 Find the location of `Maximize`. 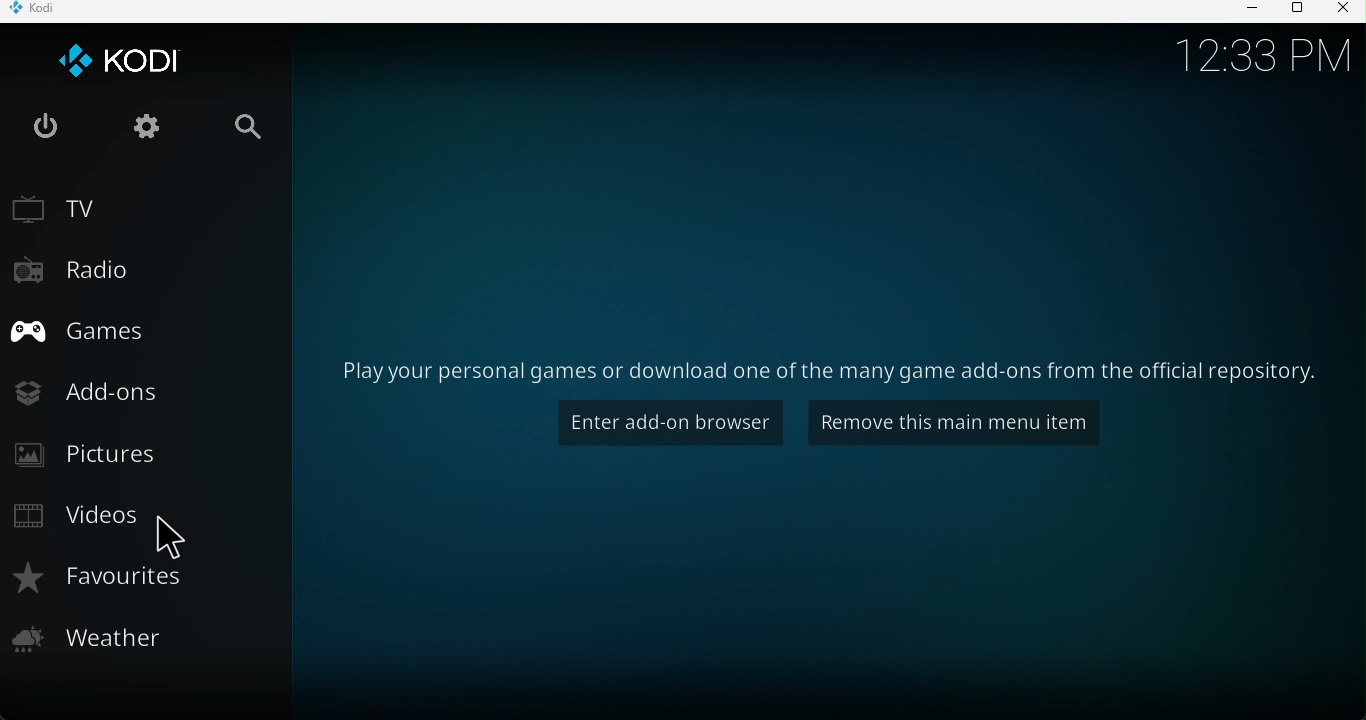

Maximize is located at coordinates (1301, 9).